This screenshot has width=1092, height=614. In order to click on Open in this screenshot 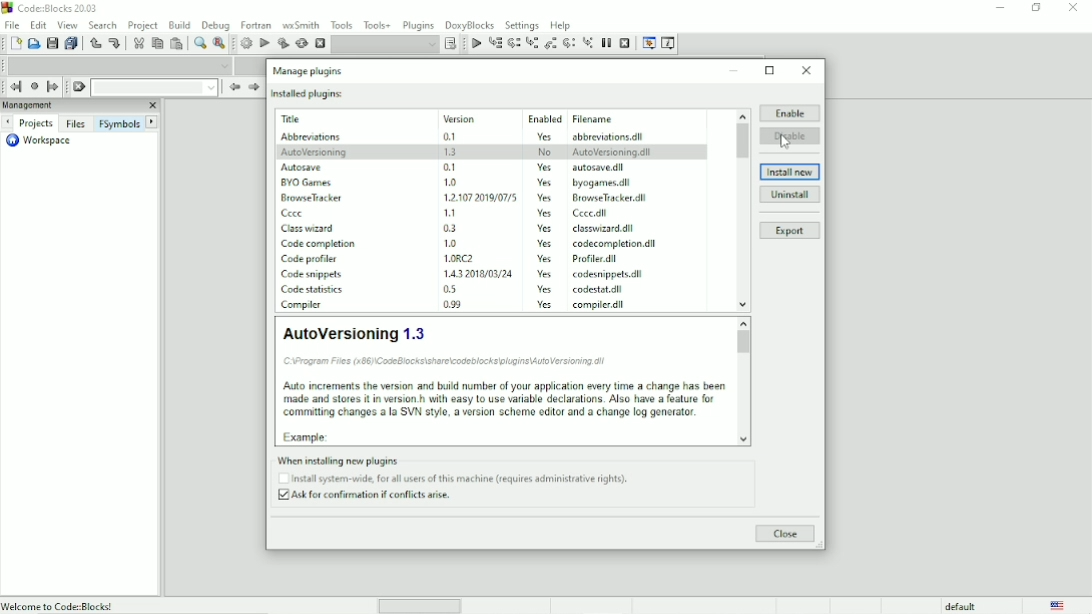, I will do `click(34, 44)`.